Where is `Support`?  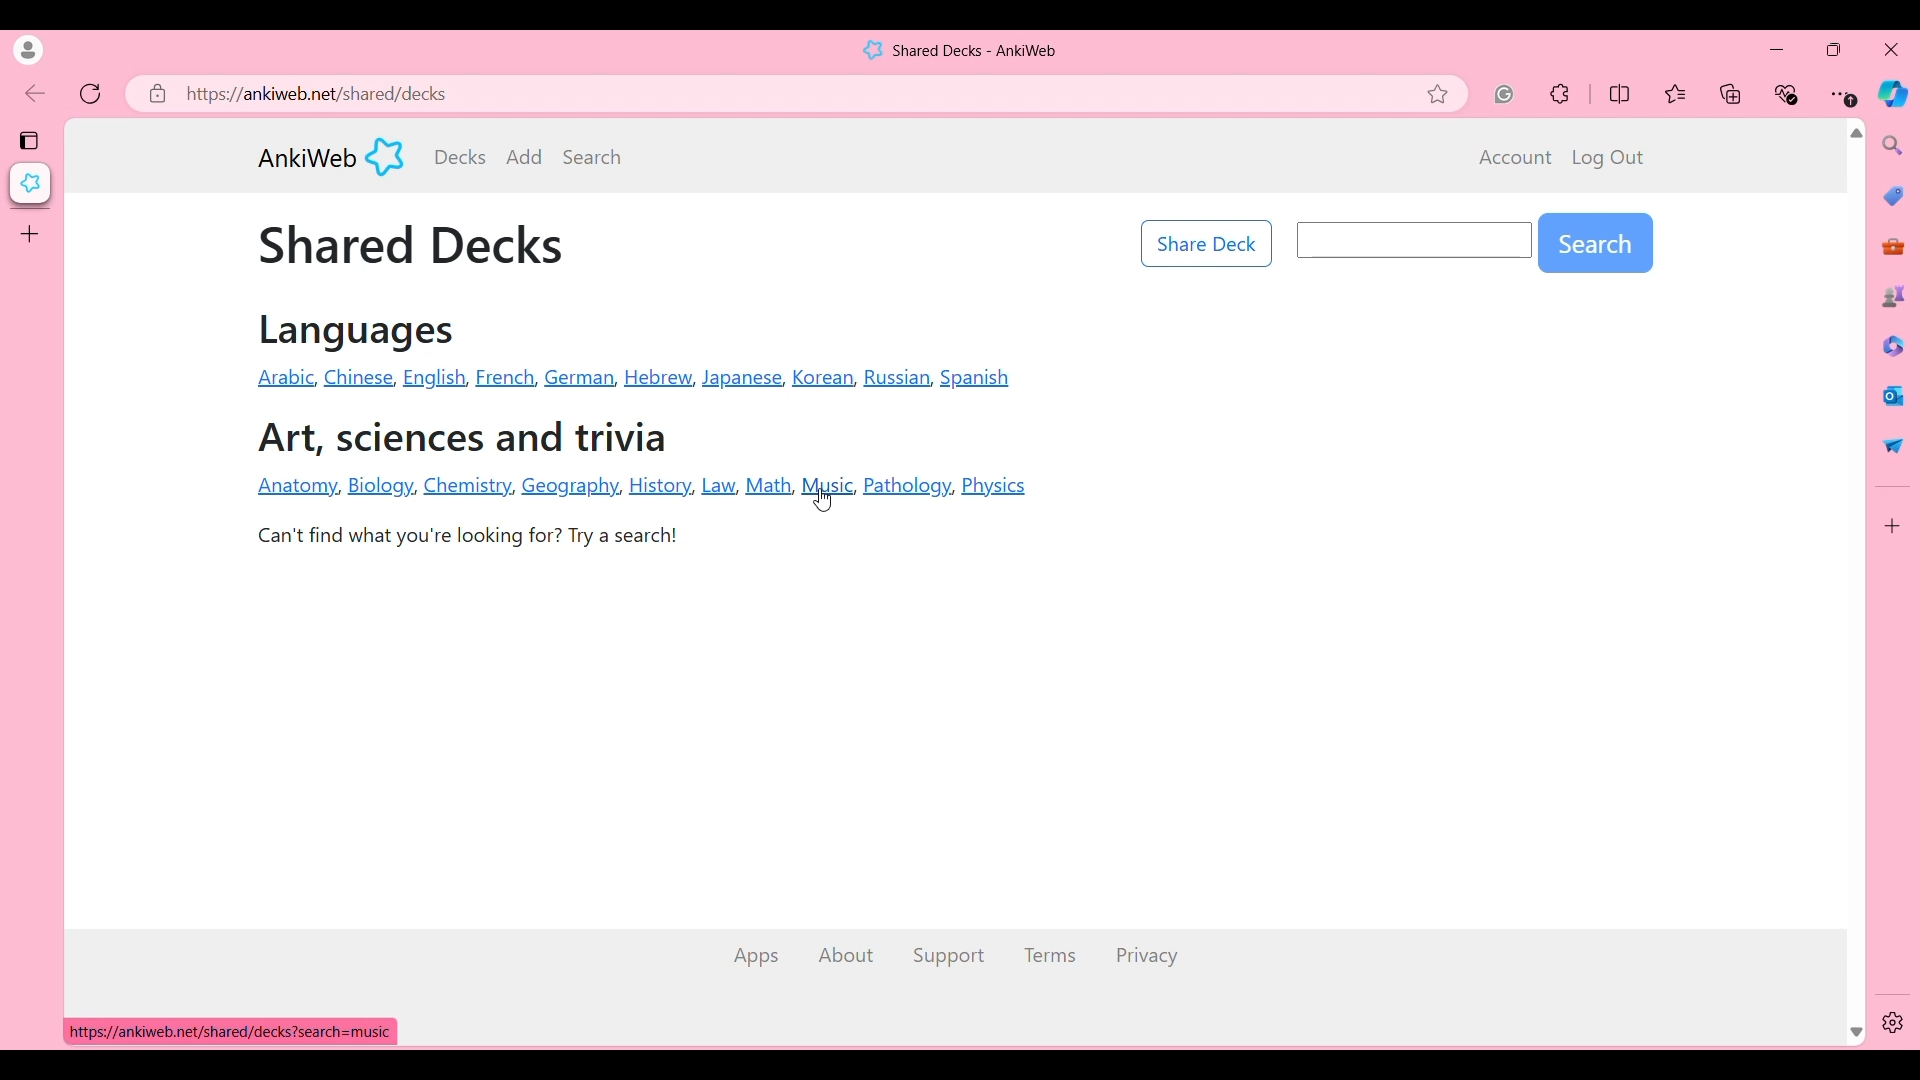
Support is located at coordinates (947, 958).